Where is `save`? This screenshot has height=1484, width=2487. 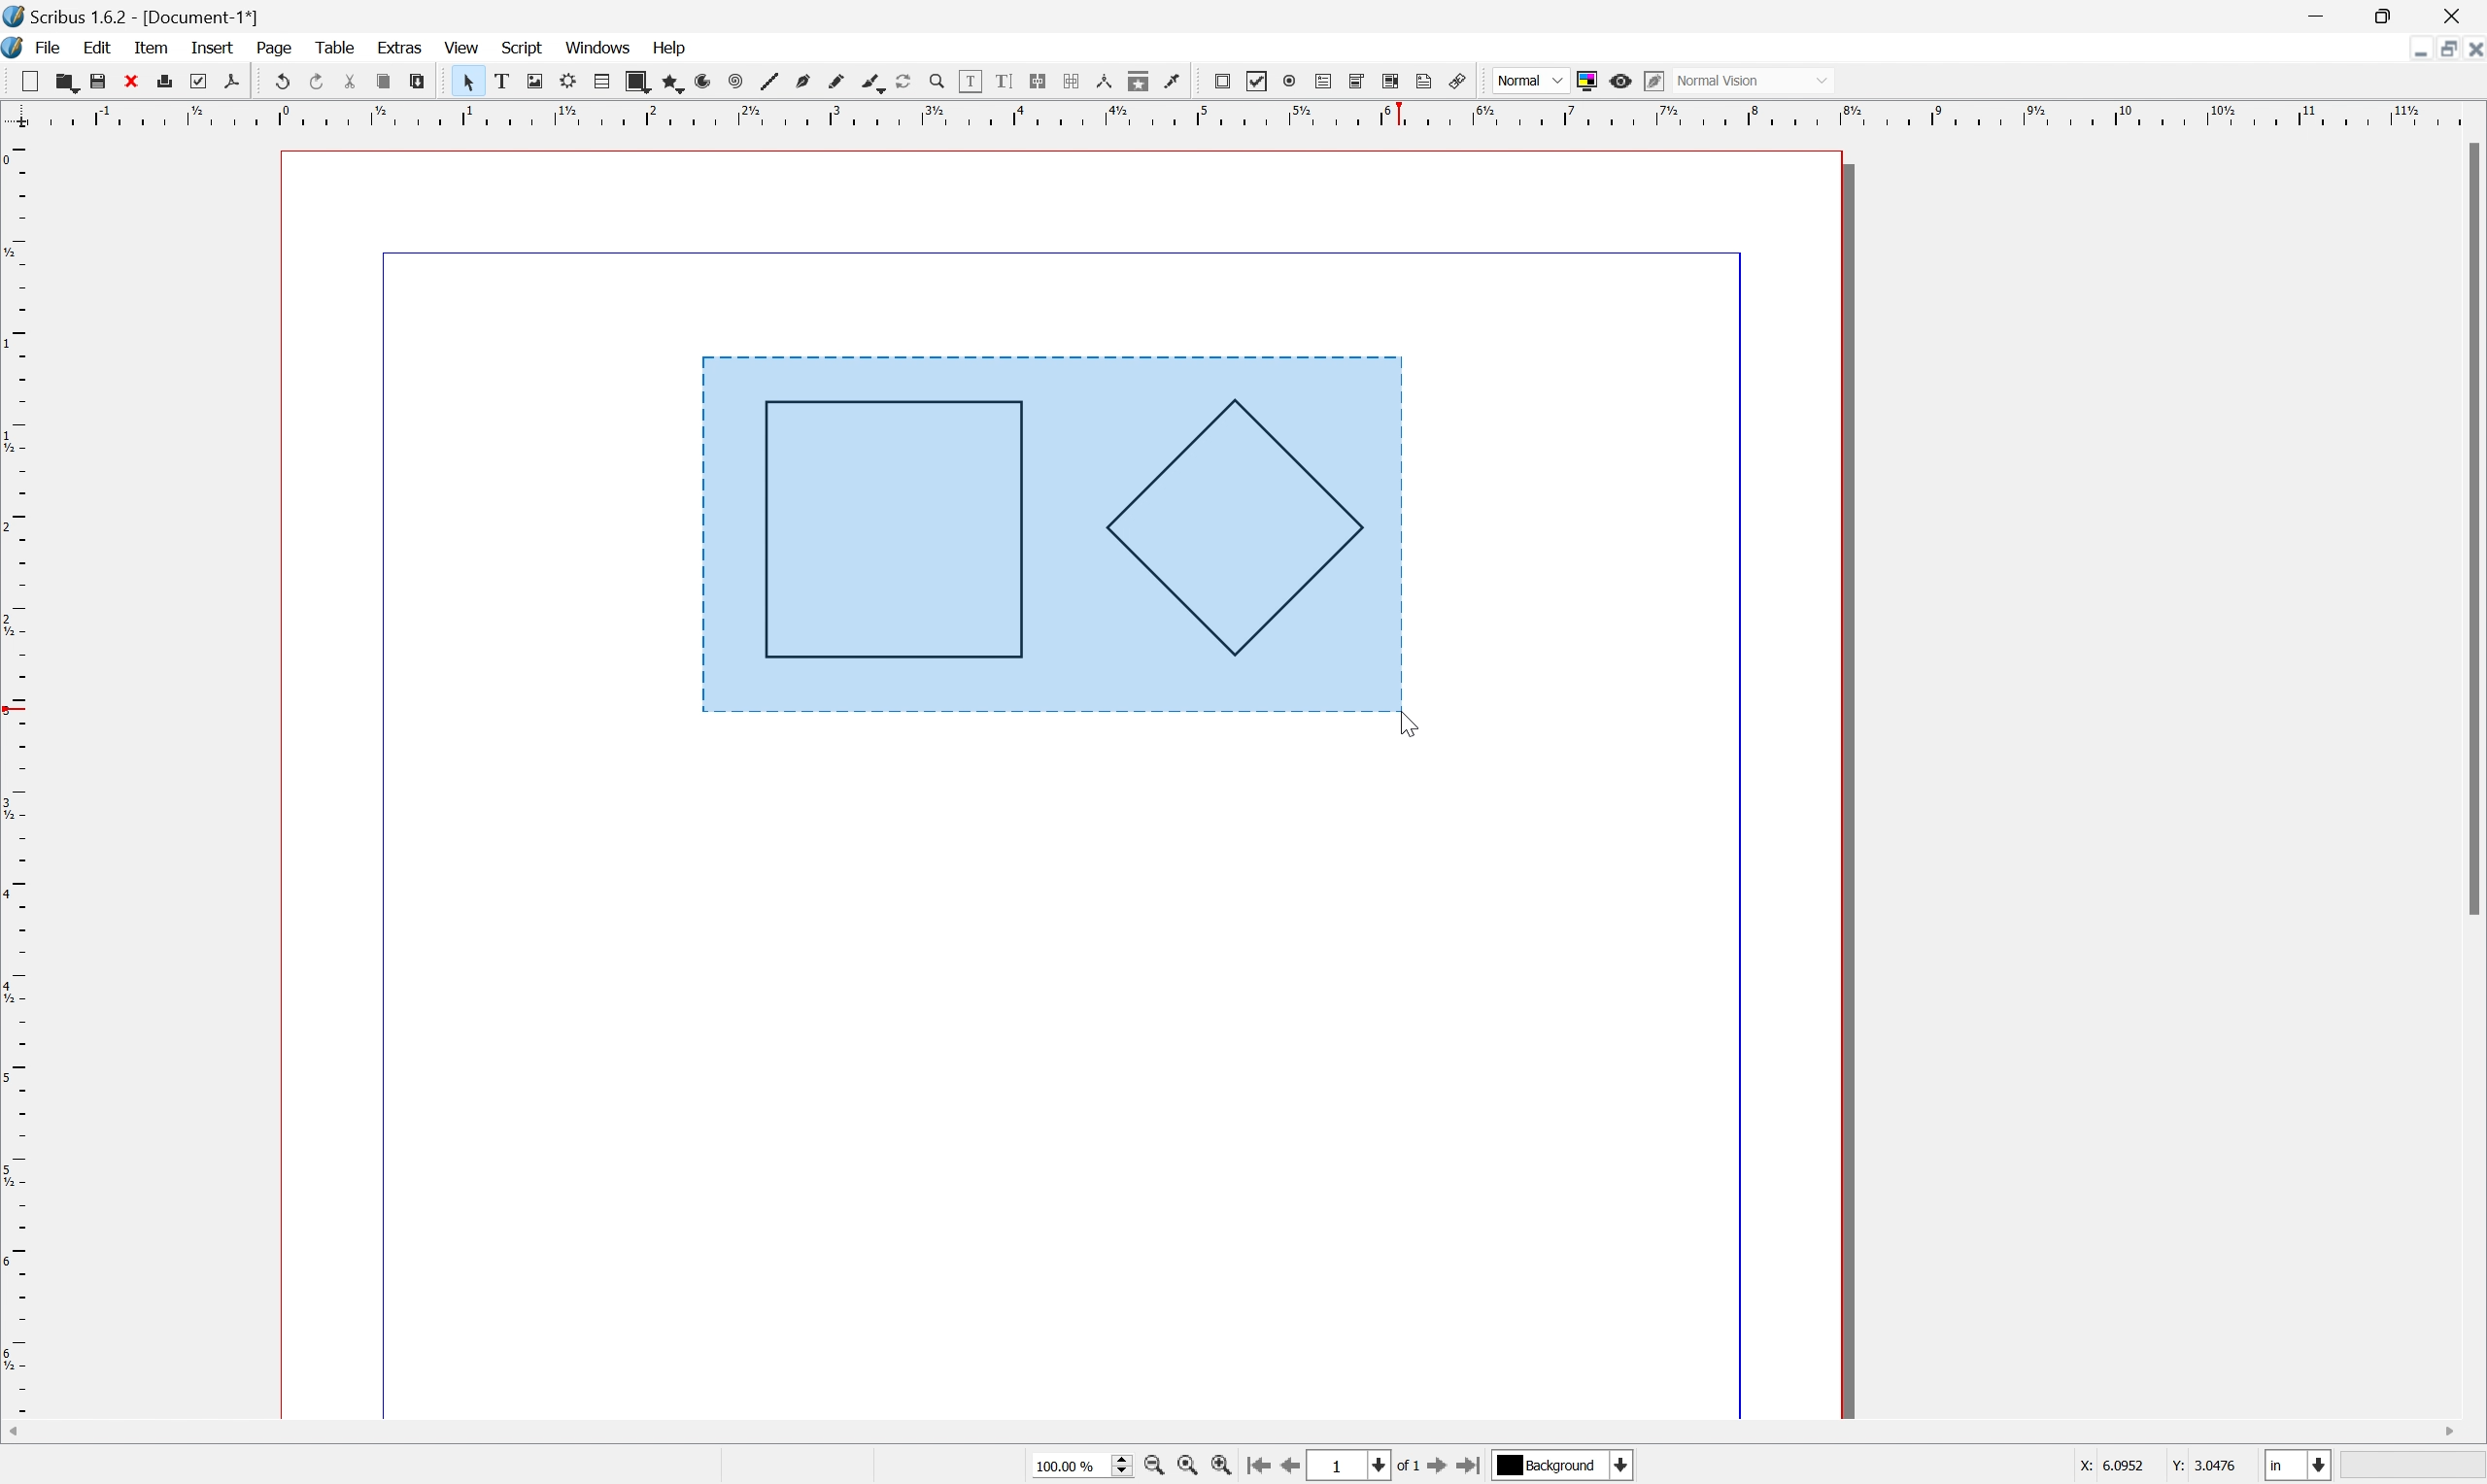 save is located at coordinates (92, 78).